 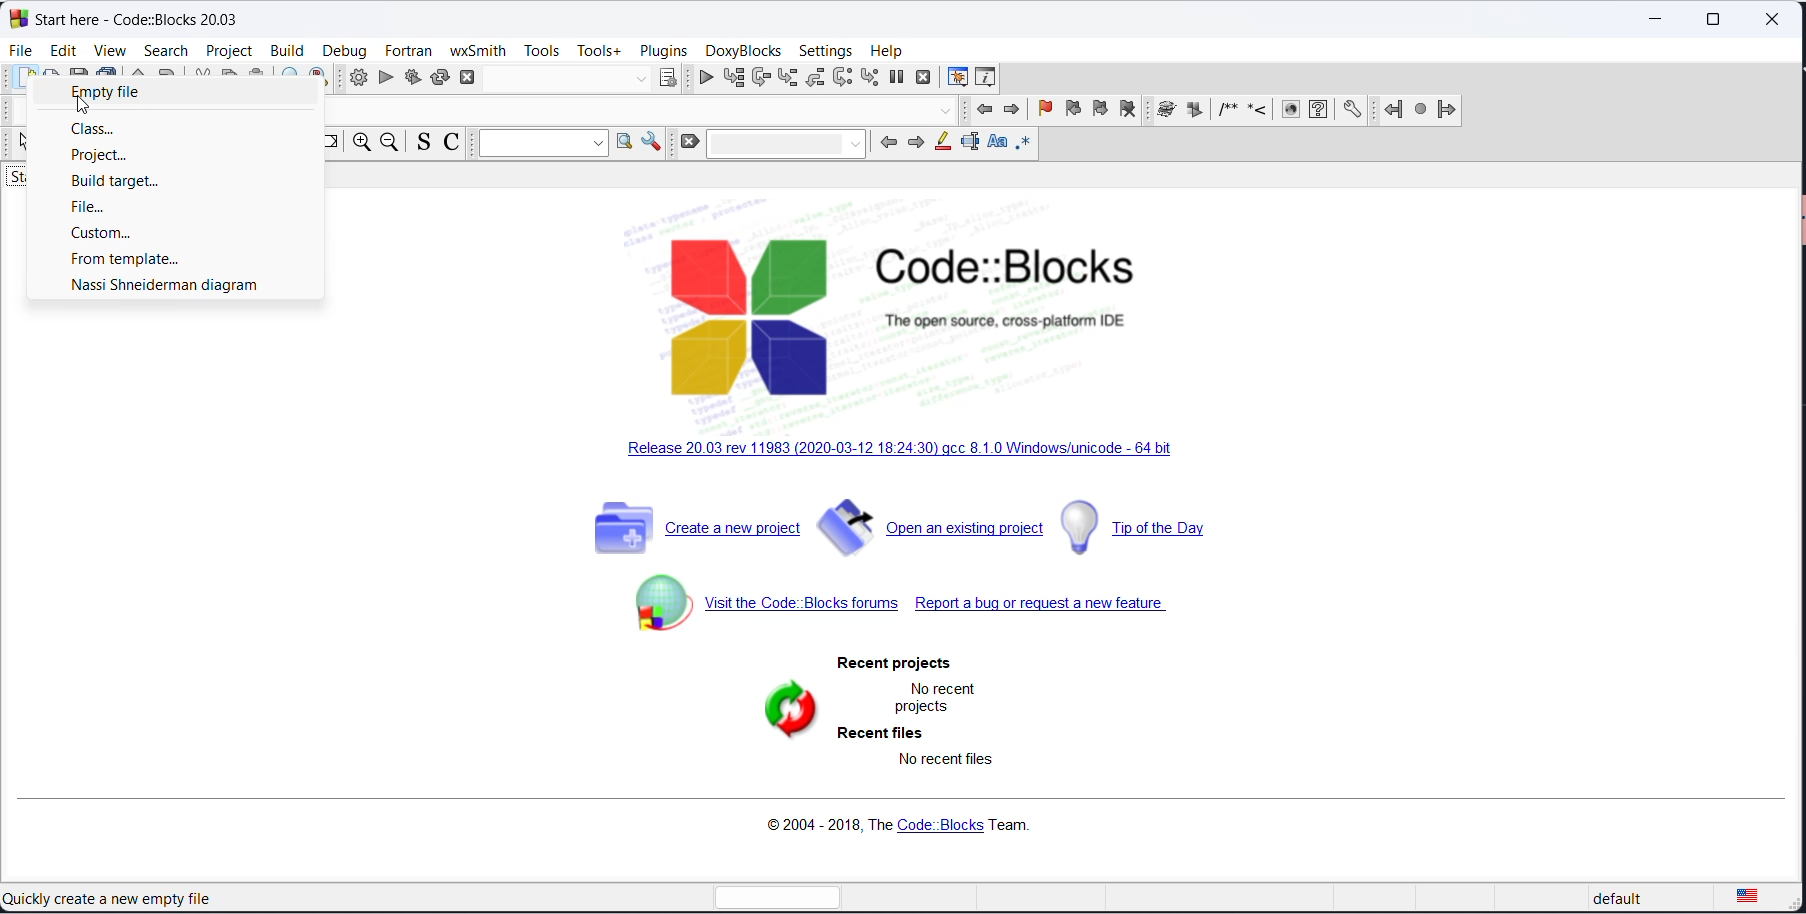 What do you see at coordinates (917, 143) in the screenshot?
I see `next` at bounding box center [917, 143].